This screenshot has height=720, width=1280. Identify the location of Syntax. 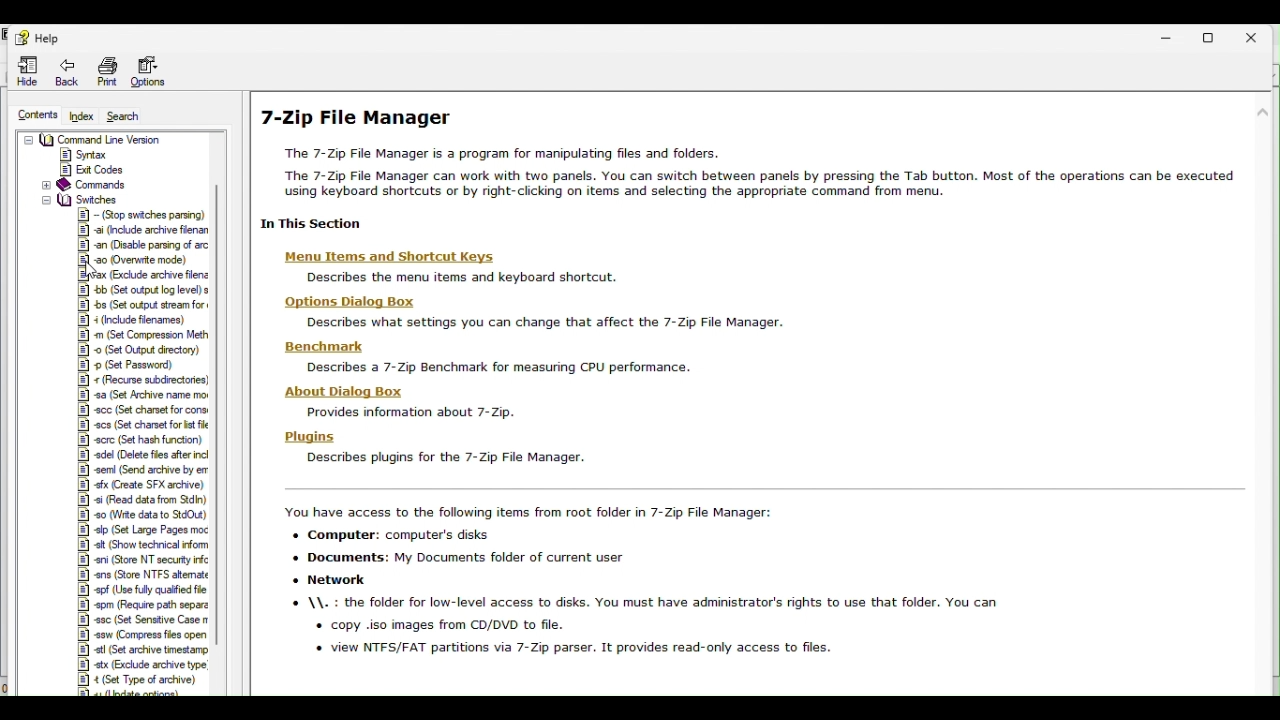
(87, 155).